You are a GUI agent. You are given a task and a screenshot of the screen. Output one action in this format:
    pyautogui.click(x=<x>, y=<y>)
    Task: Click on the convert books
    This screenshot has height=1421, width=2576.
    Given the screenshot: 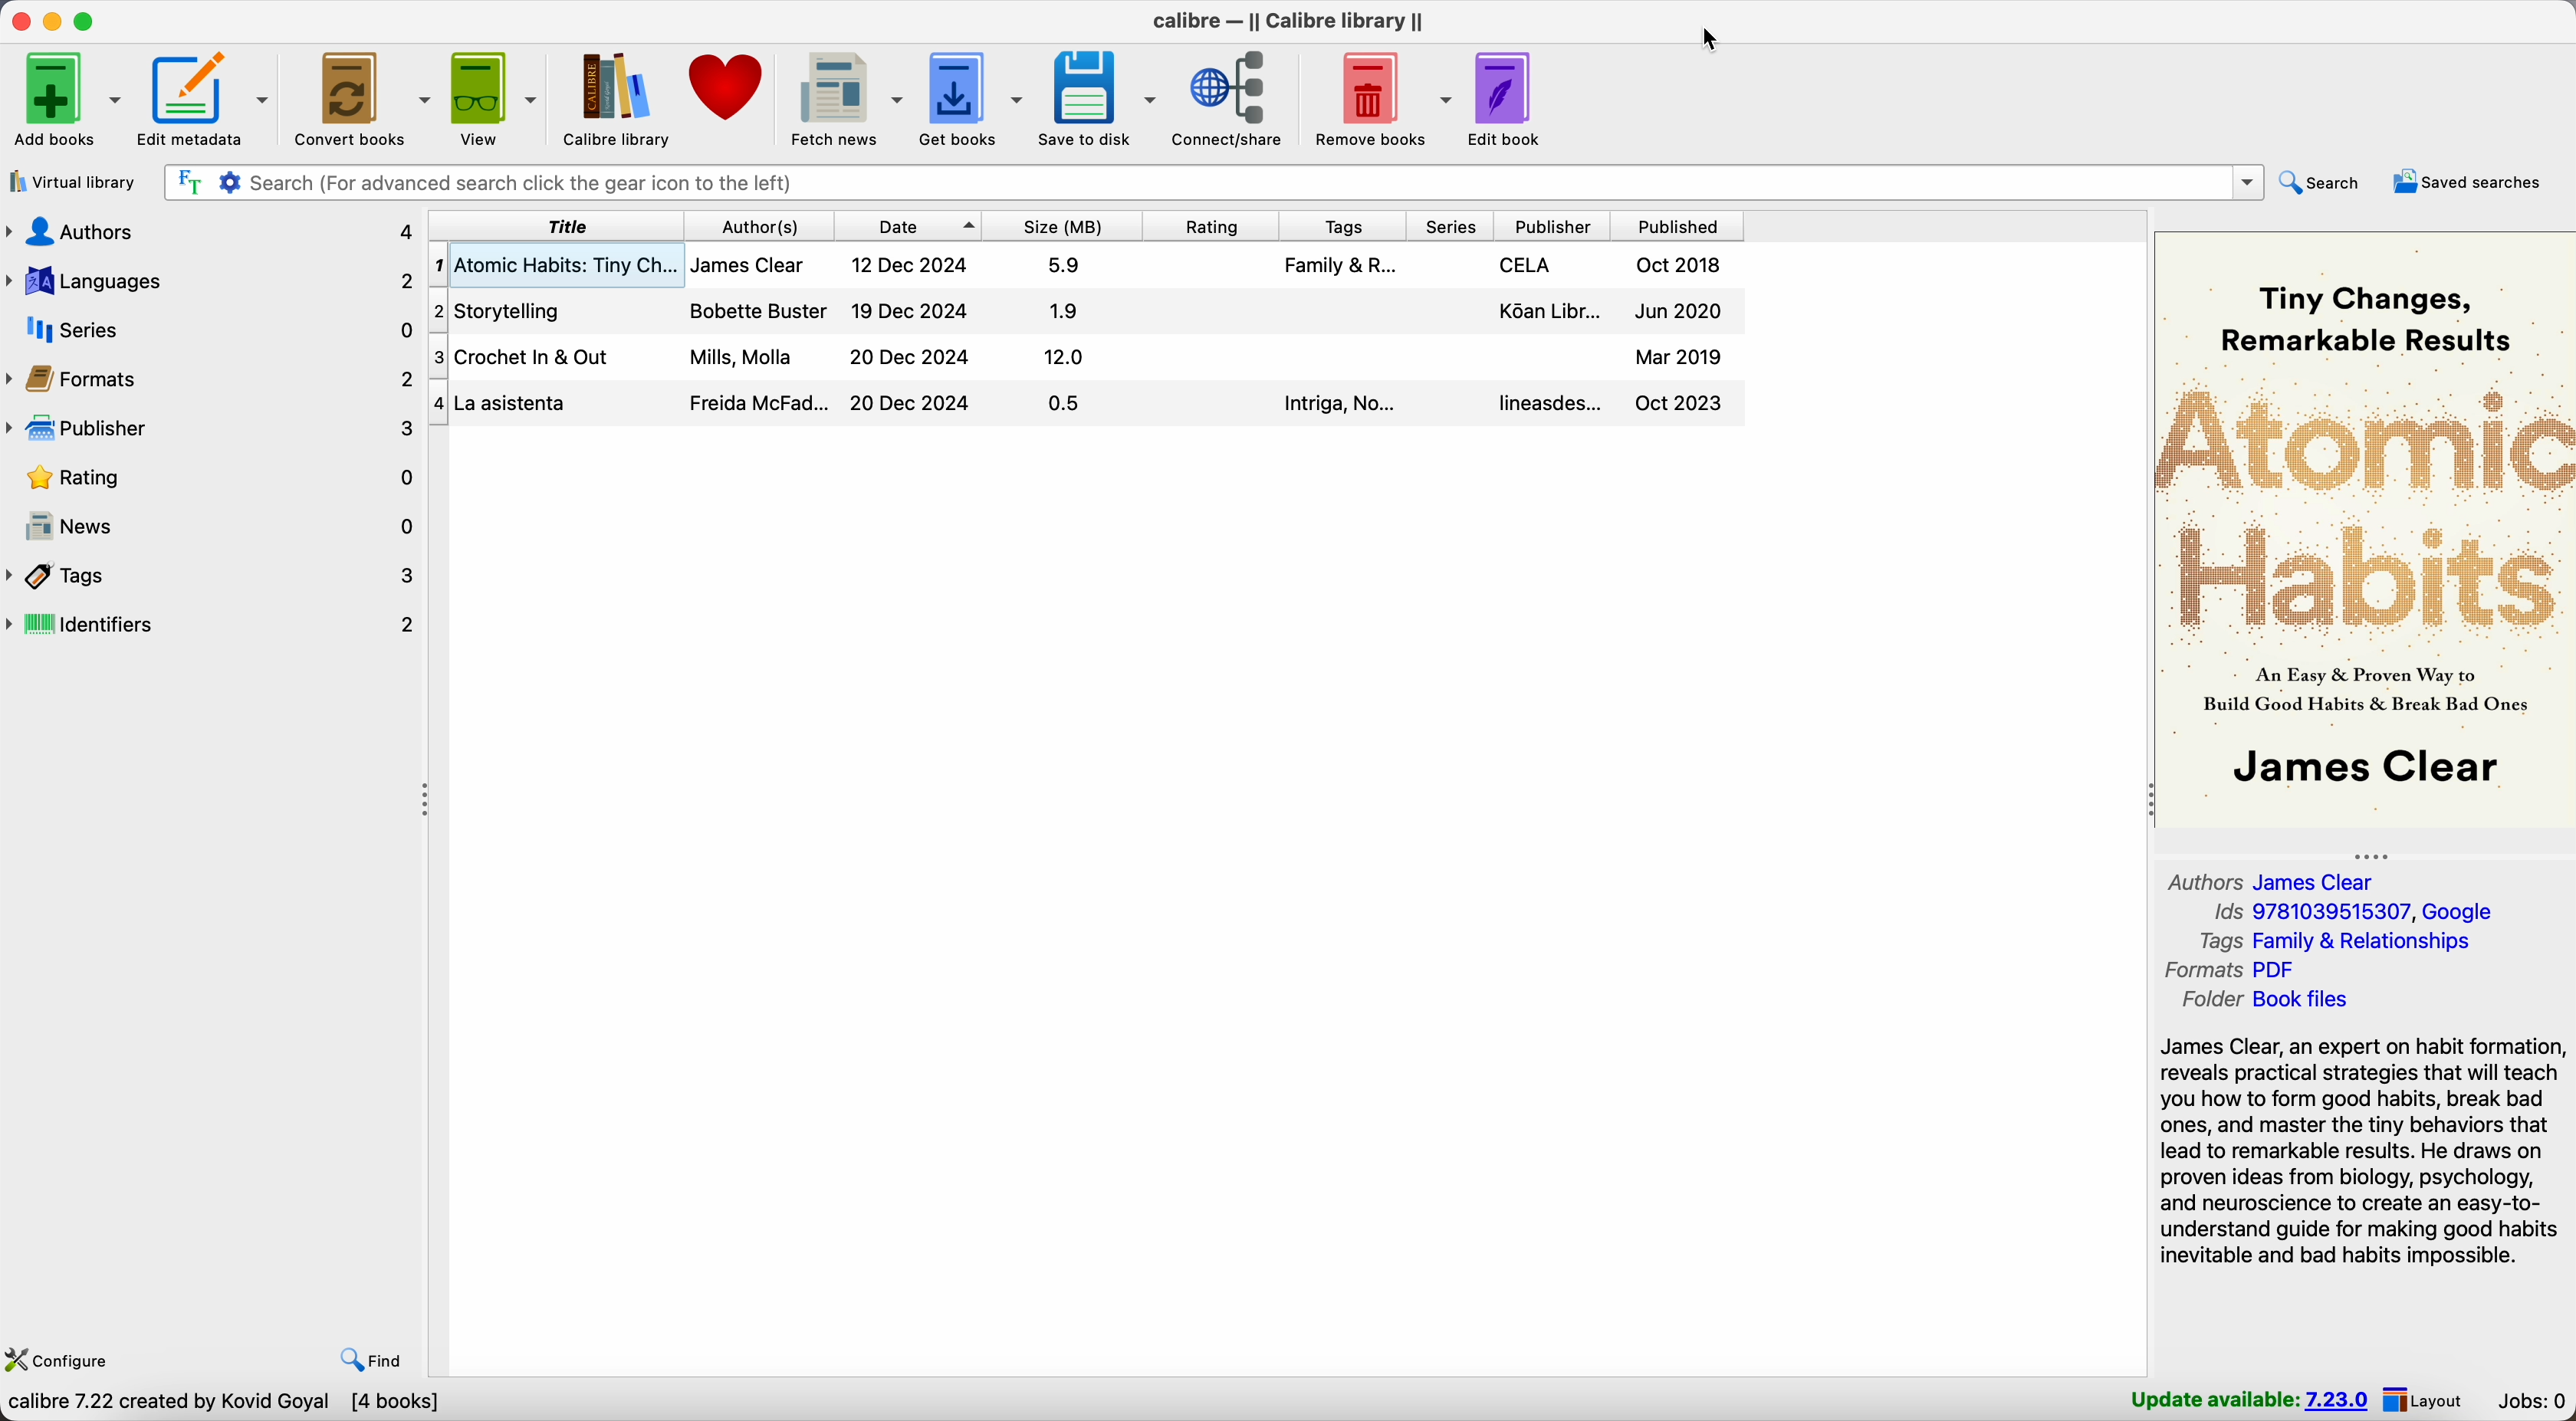 What is the action you would take?
    pyautogui.click(x=362, y=98)
    